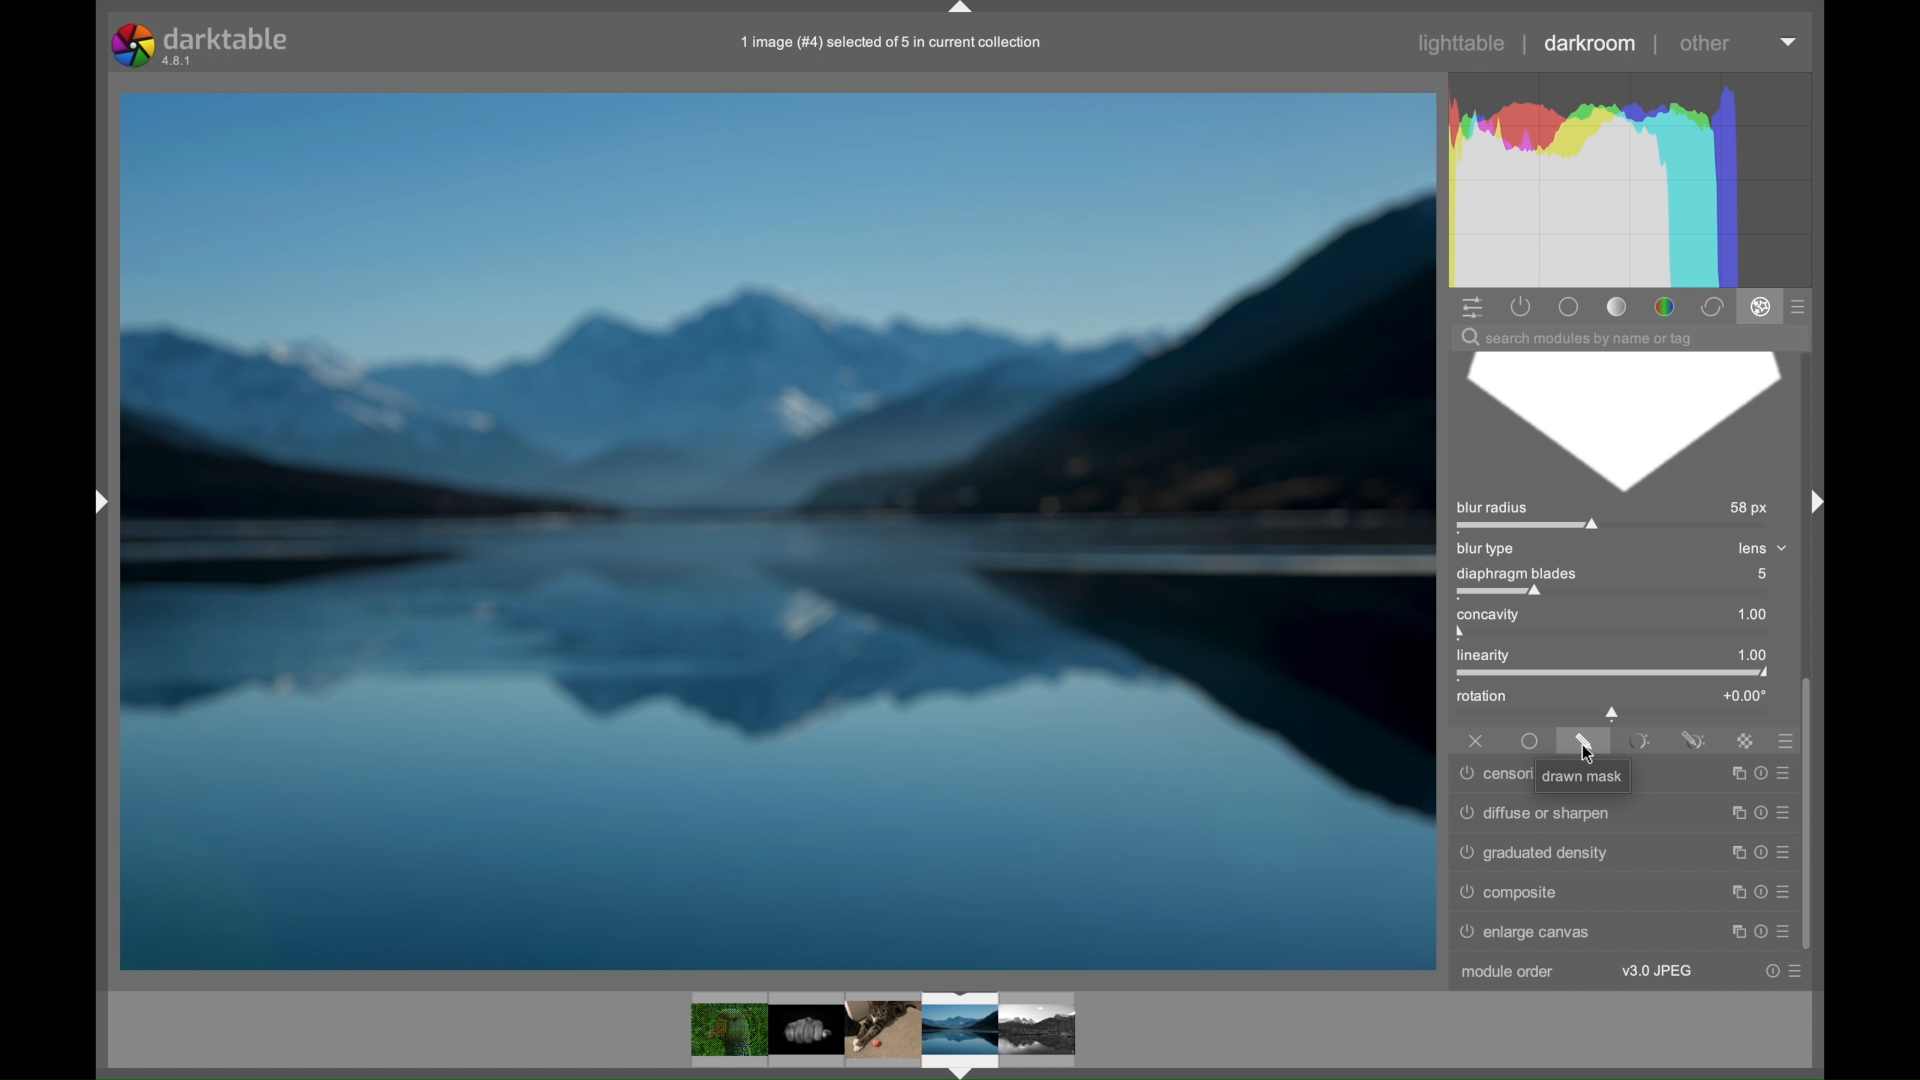 Image resolution: width=1920 pixels, height=1080 pixels. Describe the element at coordinates (1733, 808) in the screenshot. I see `maximize` at that location.